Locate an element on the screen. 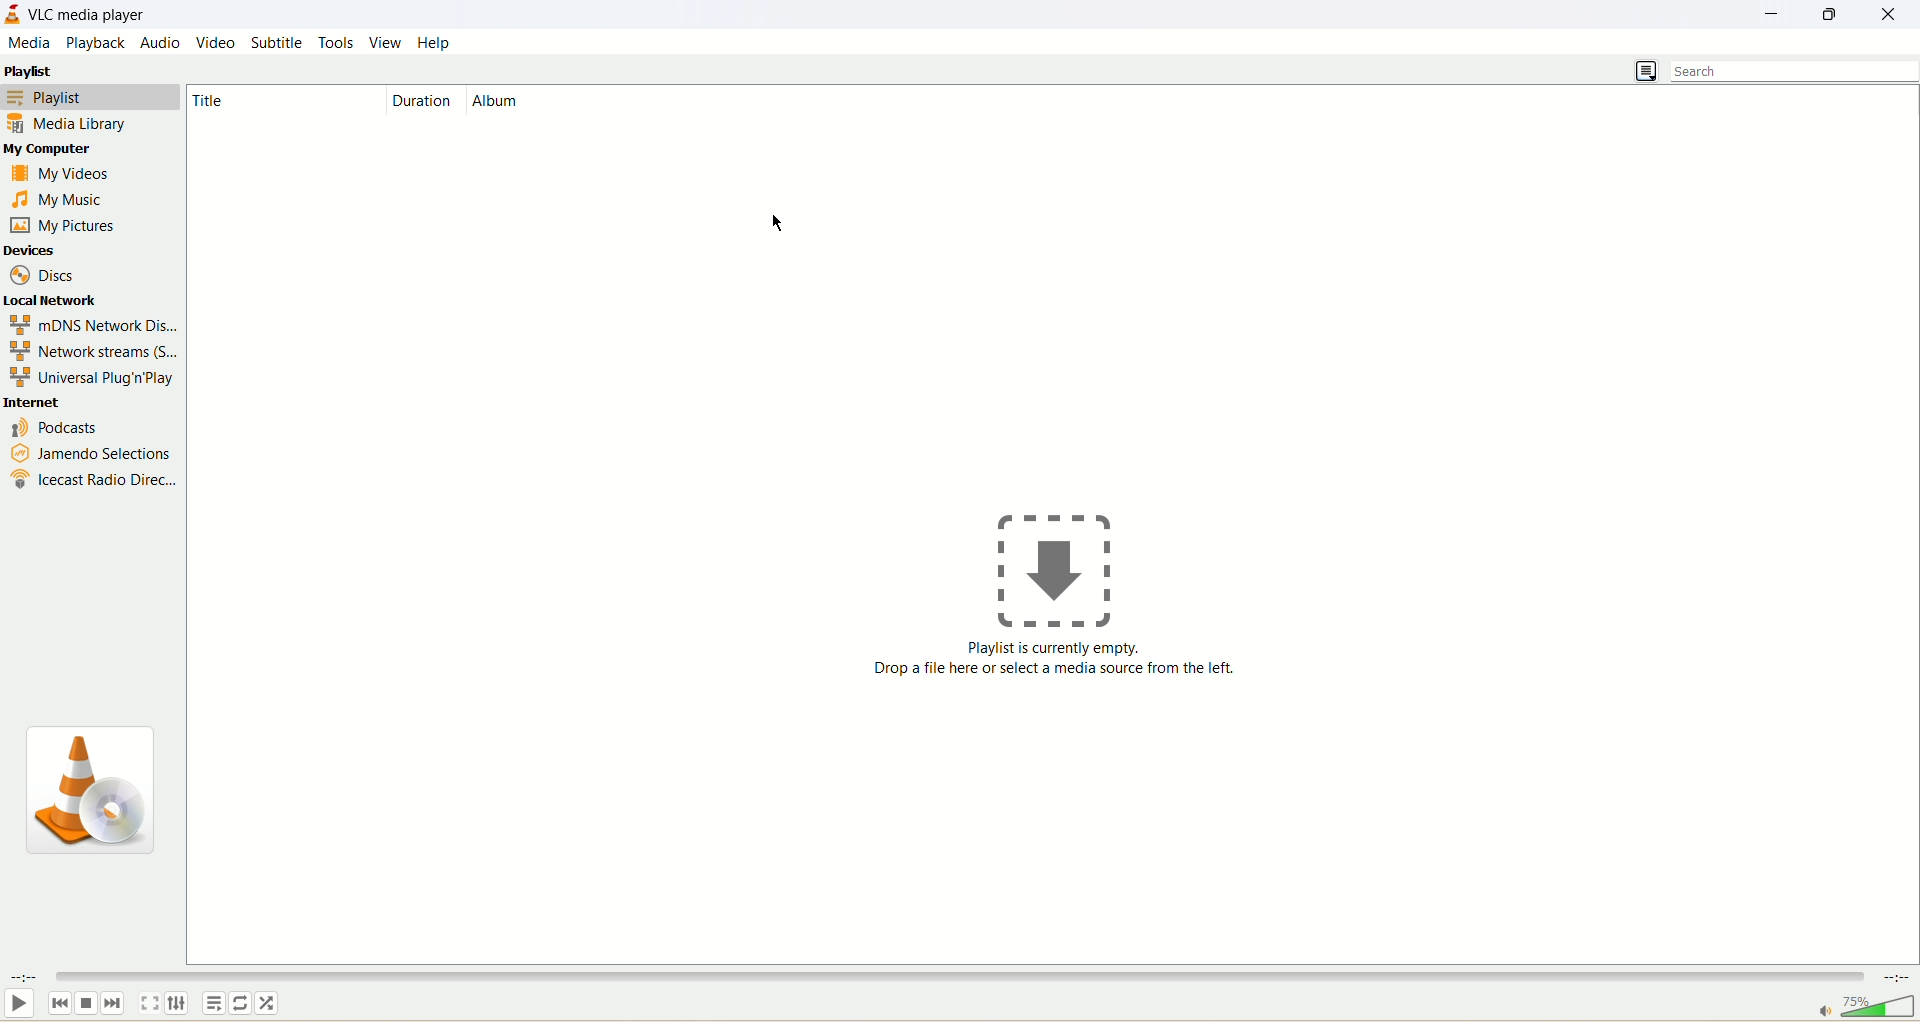 This screenshot has width=1920, height=1022. minimize is located at coordinates (1774, 15).